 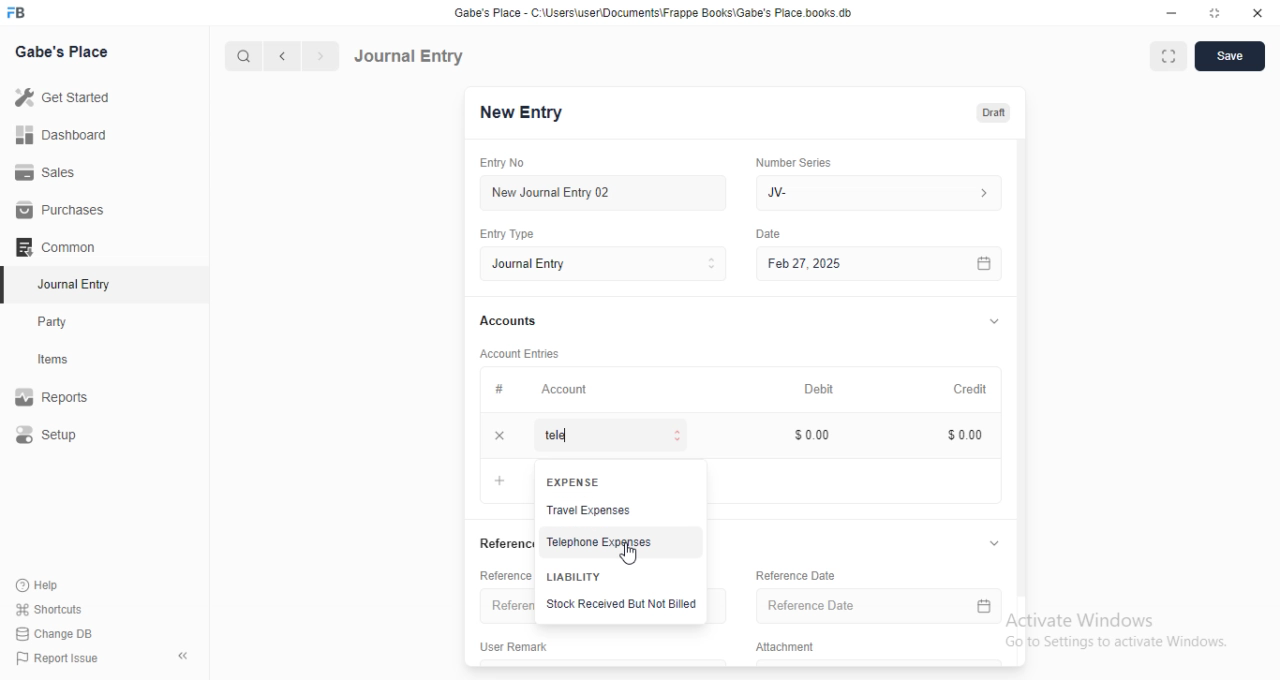 I want to click on Draft, so click(x=989, y=112).